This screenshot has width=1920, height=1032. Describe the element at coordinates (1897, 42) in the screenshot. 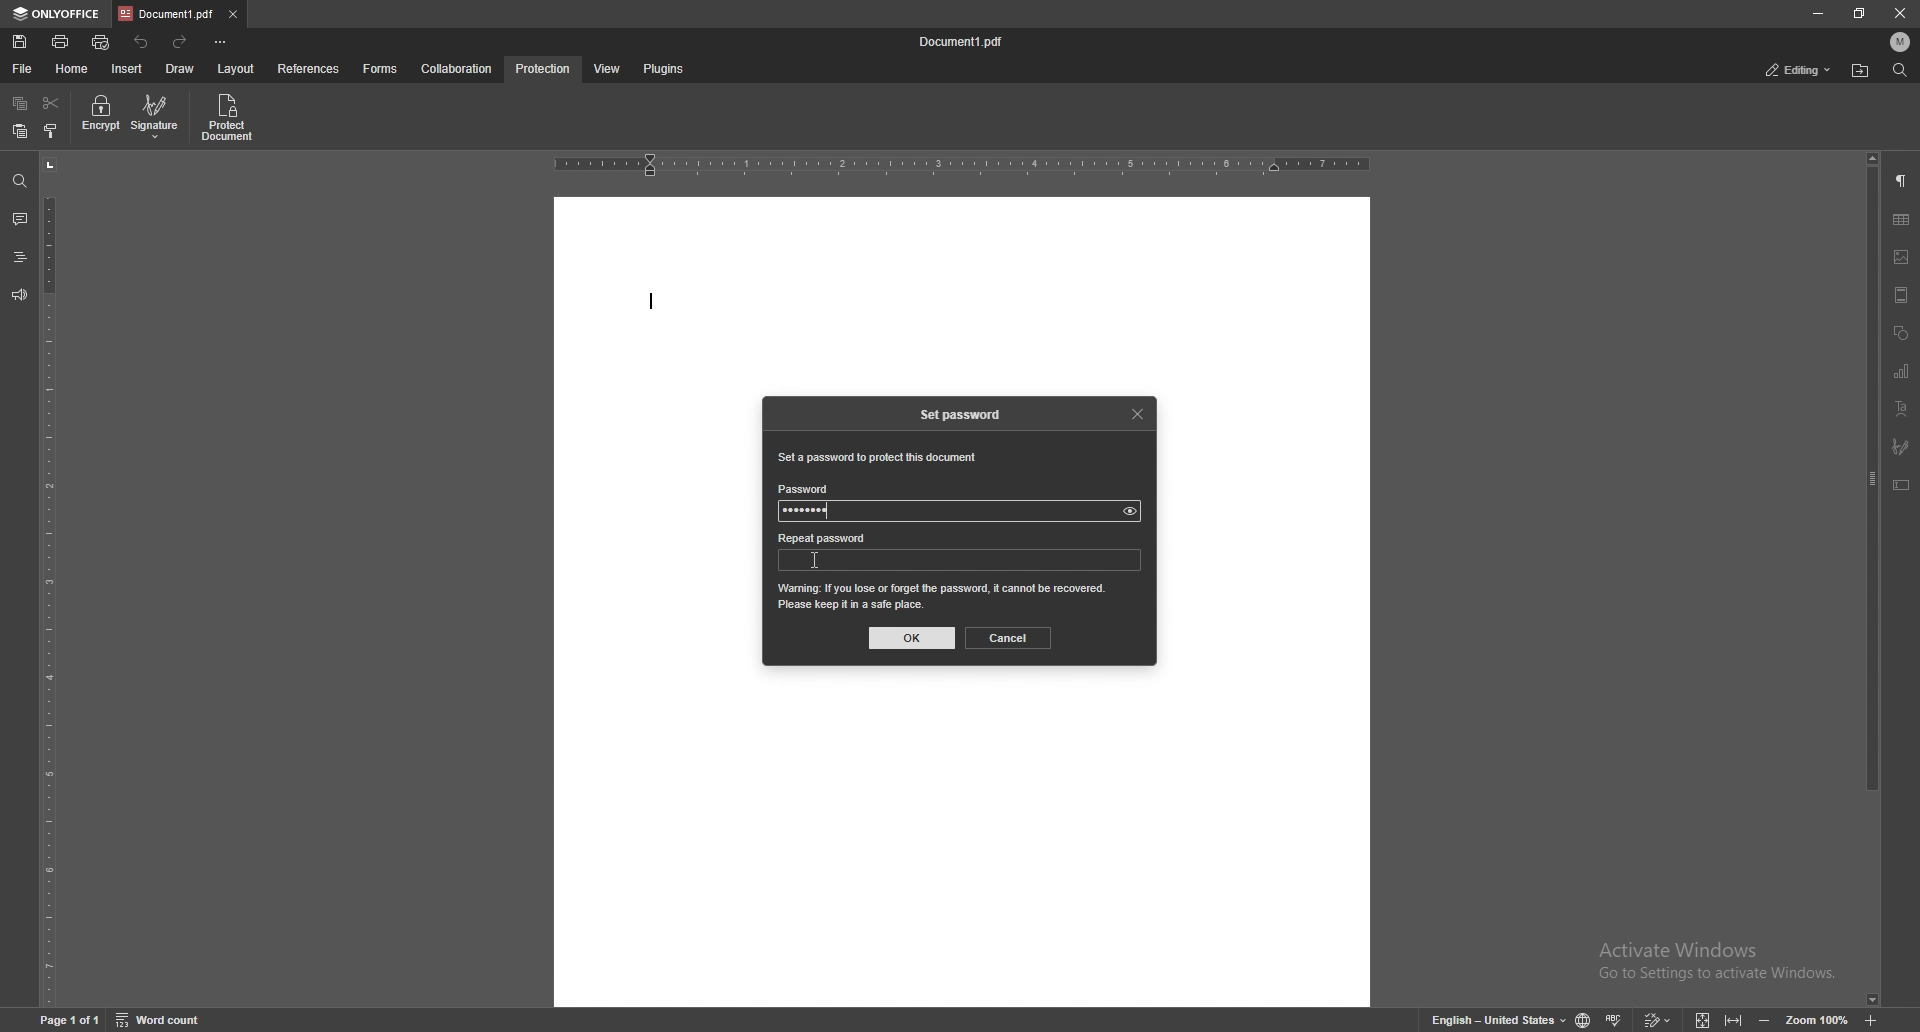

I see `profile` at that location.